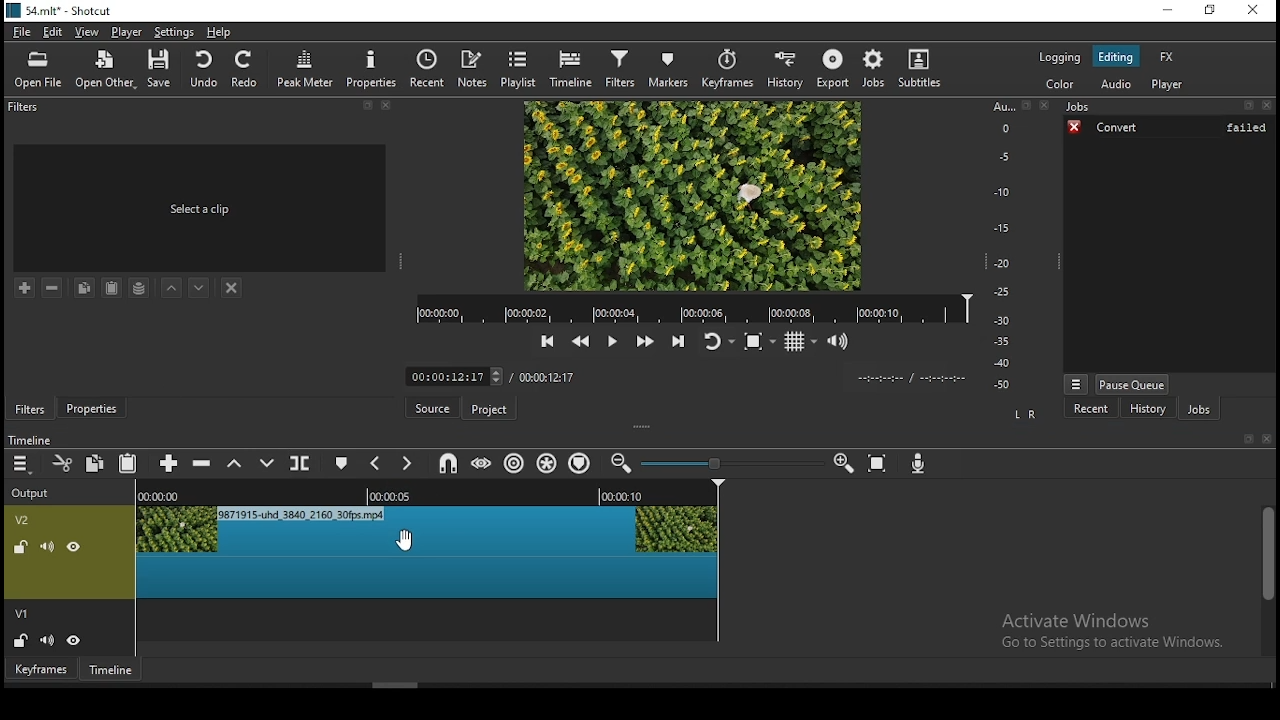 Image resolution: width=1280 pixels, height=720 pixels. Describe the element at coordinates (23, 548) in the screenshot. I see `(un)locked` at that location.